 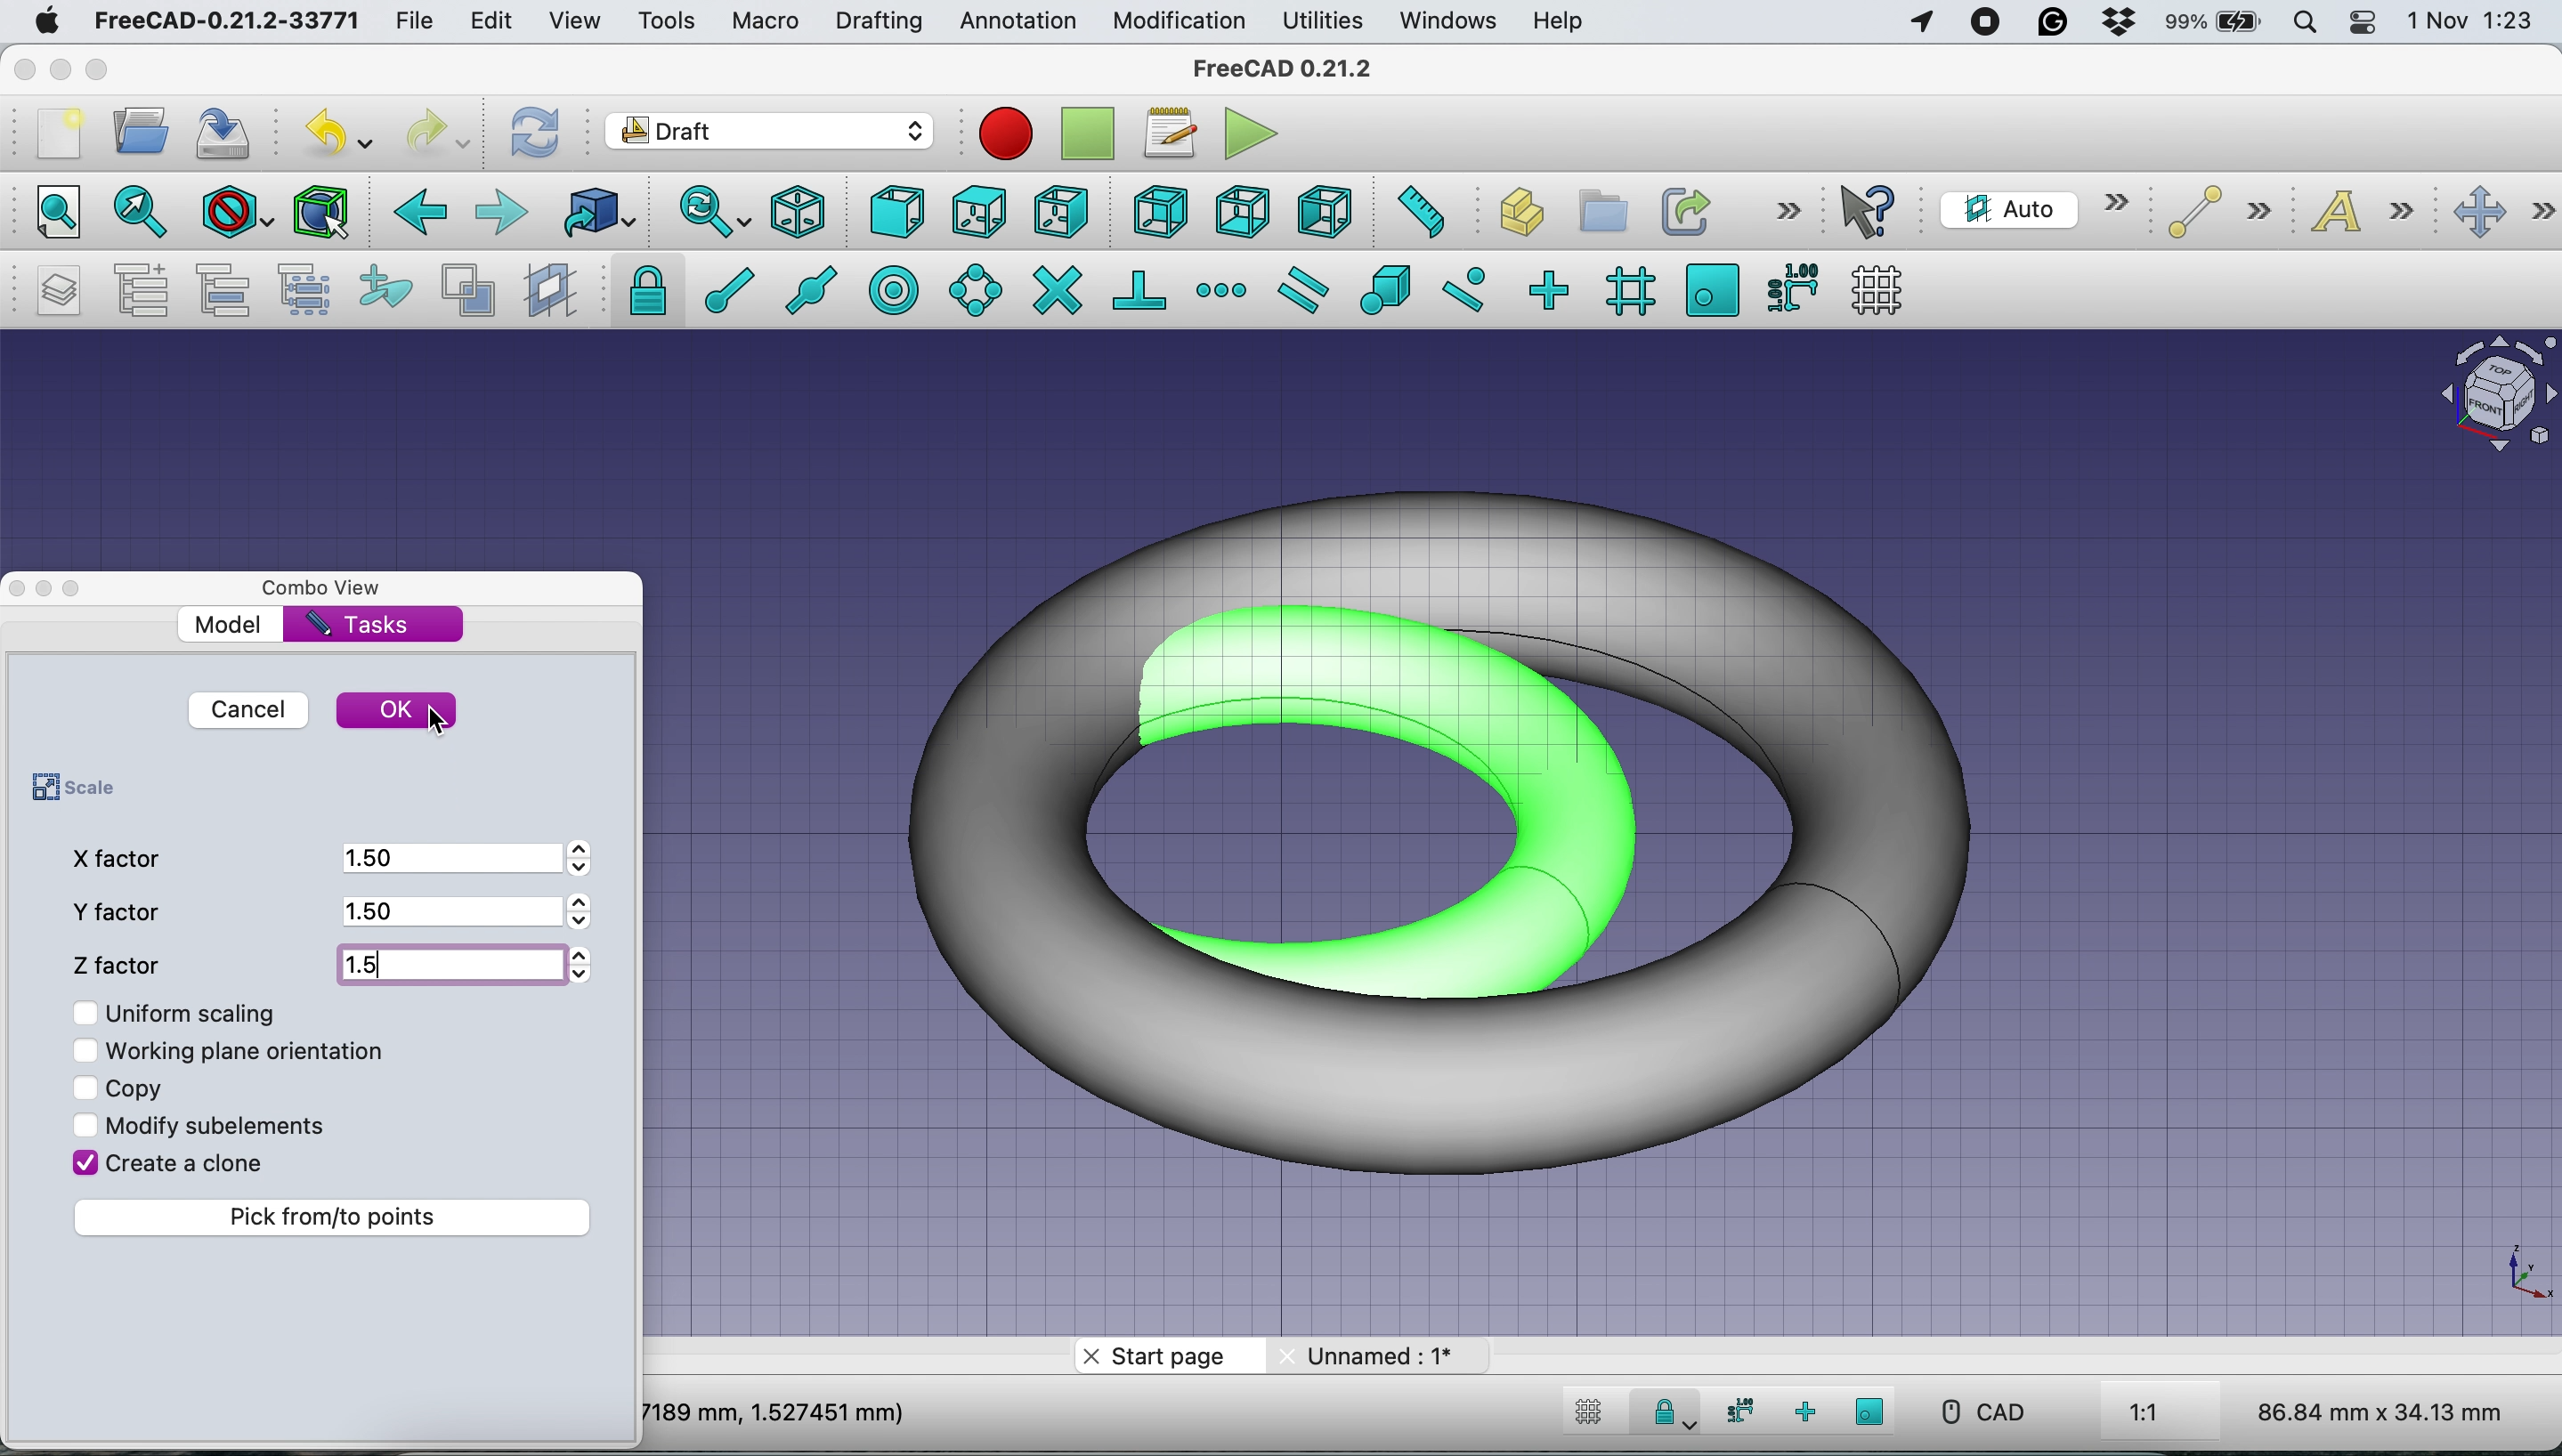 I want to click on isometric, so click(x=800, y=211).